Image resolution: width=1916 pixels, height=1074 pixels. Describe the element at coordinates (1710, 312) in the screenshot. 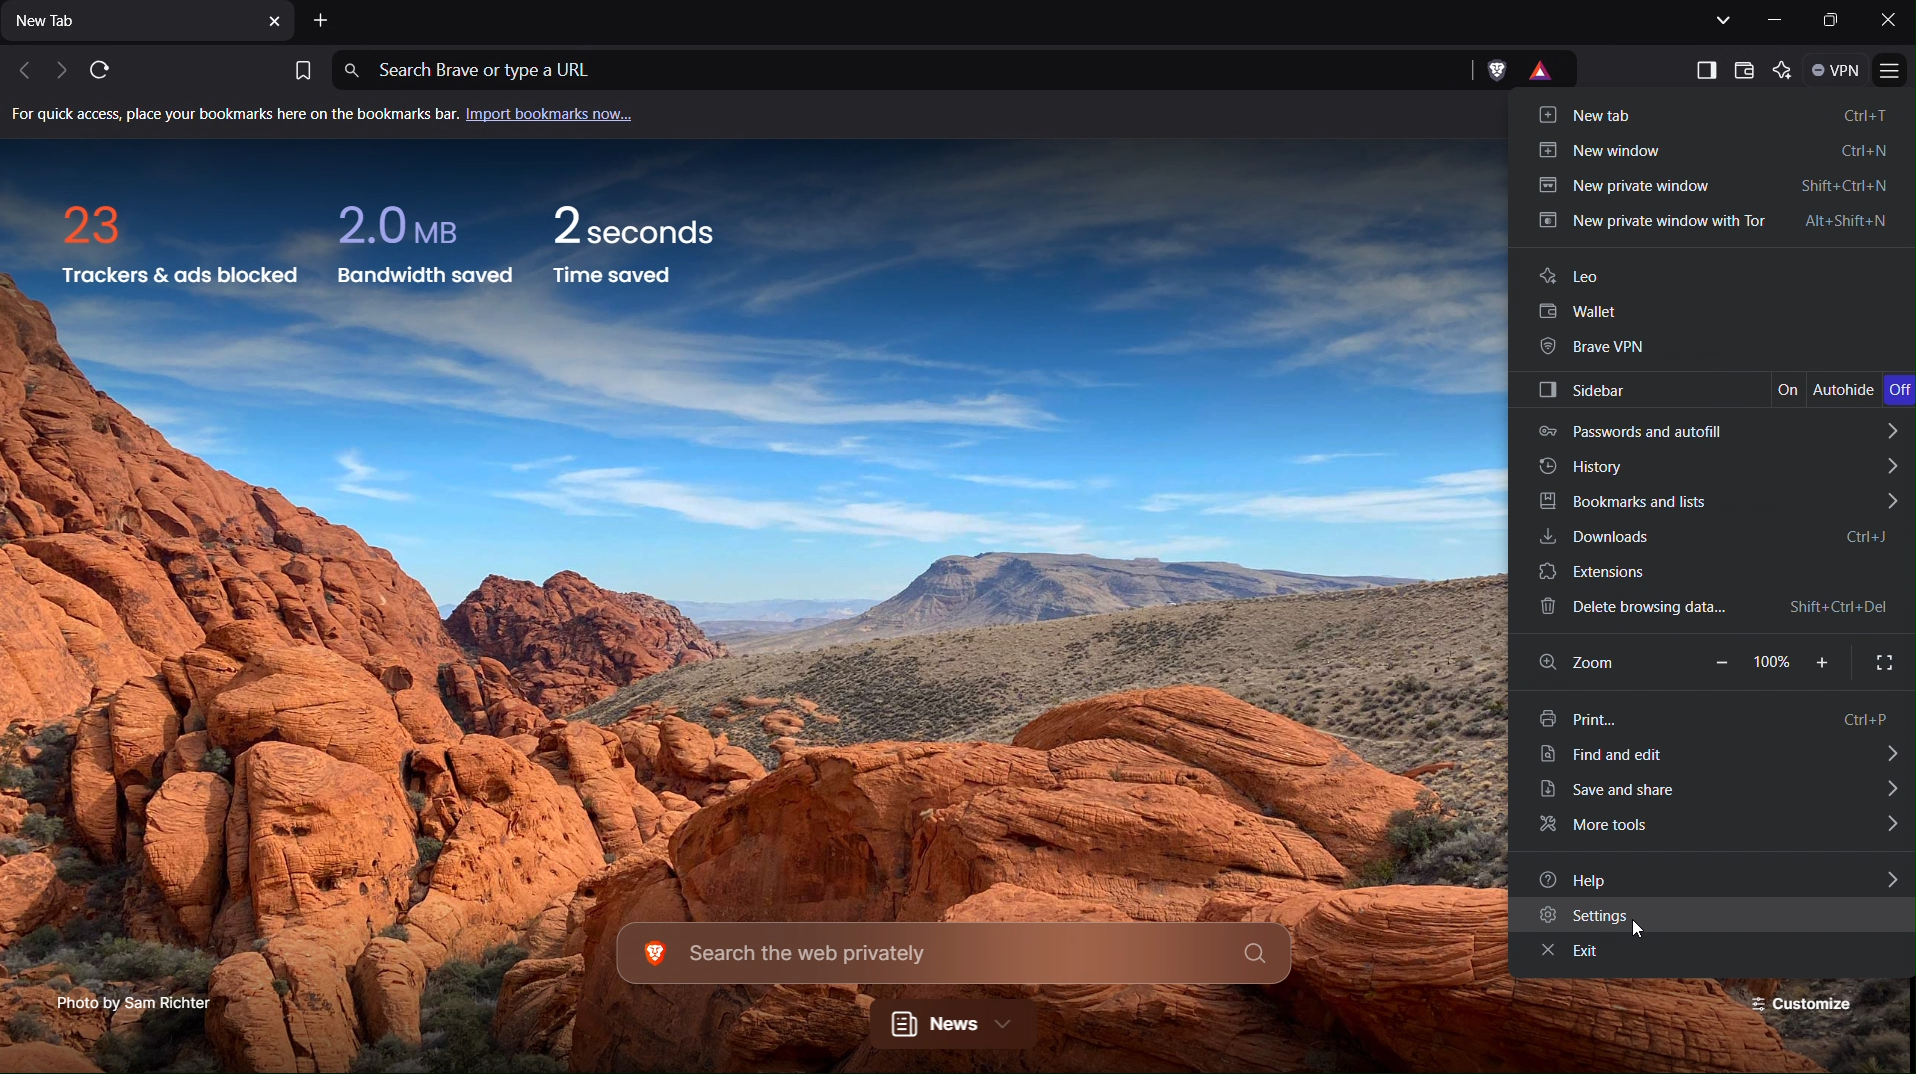

I see `Wallet` at that location.